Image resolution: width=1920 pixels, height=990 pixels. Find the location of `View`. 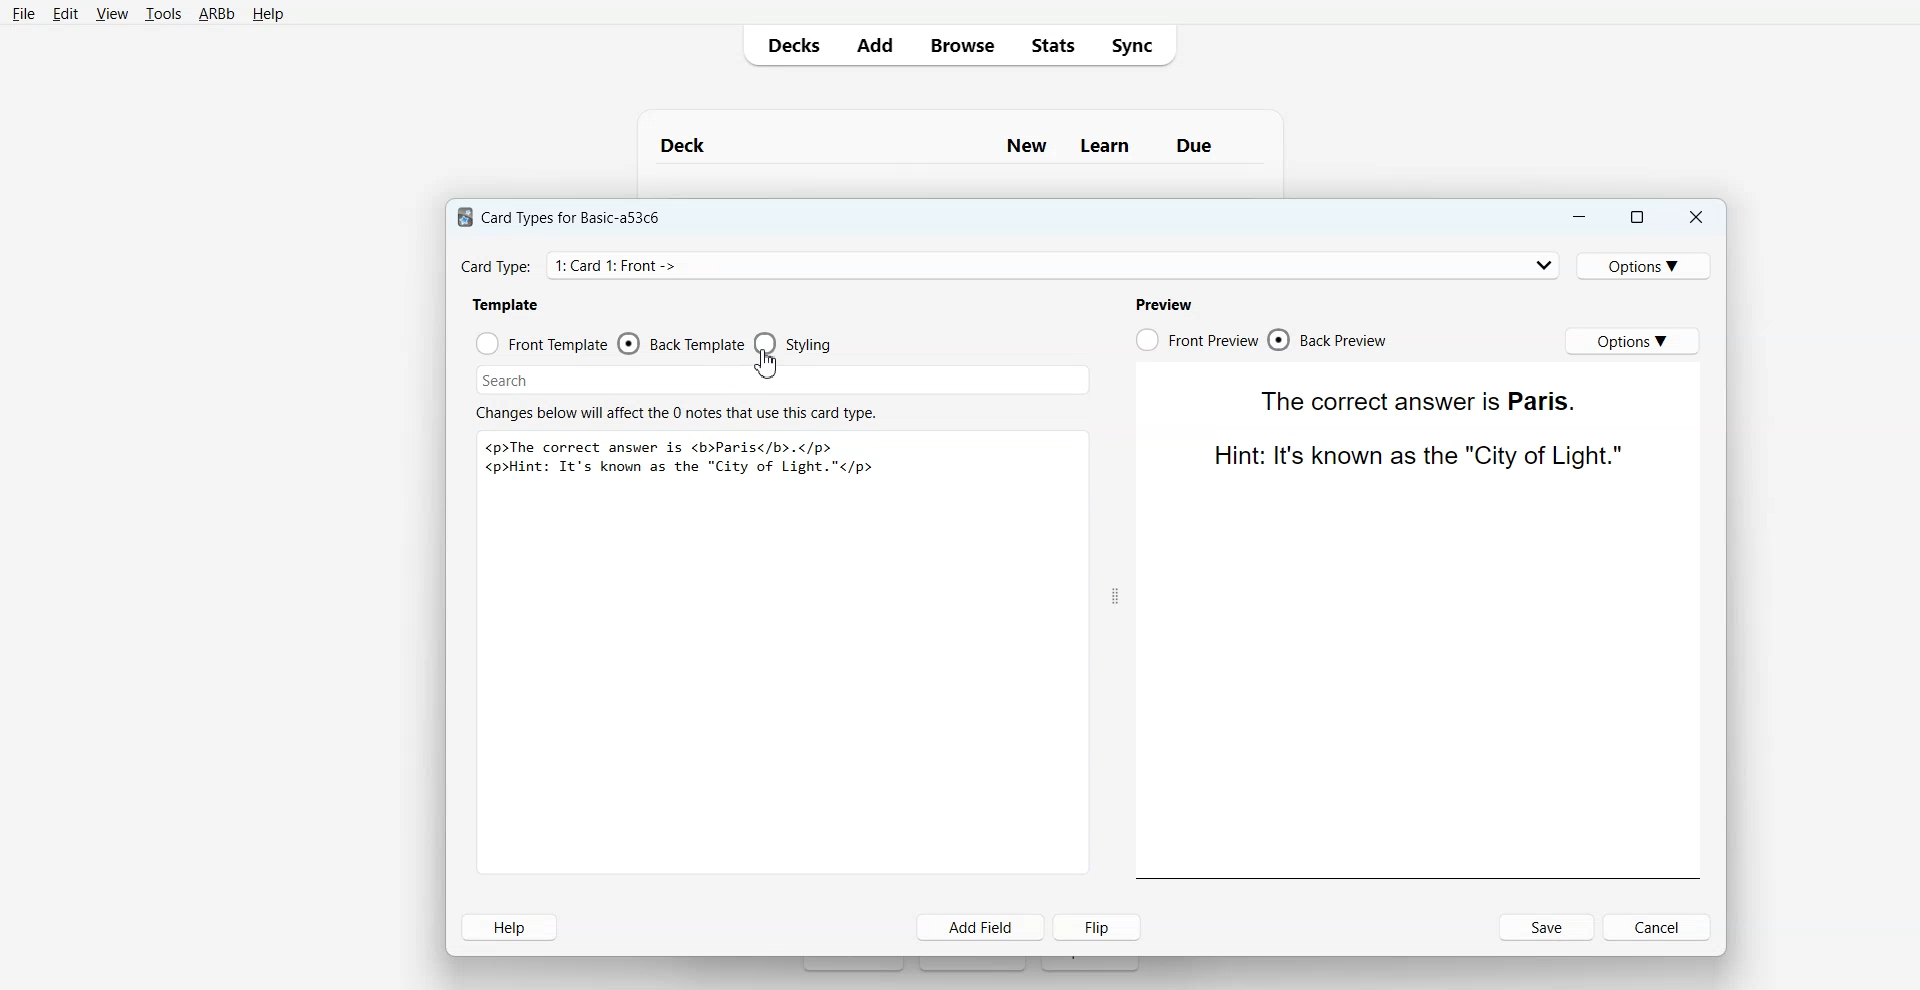

View is located at coordinates (112, 14).